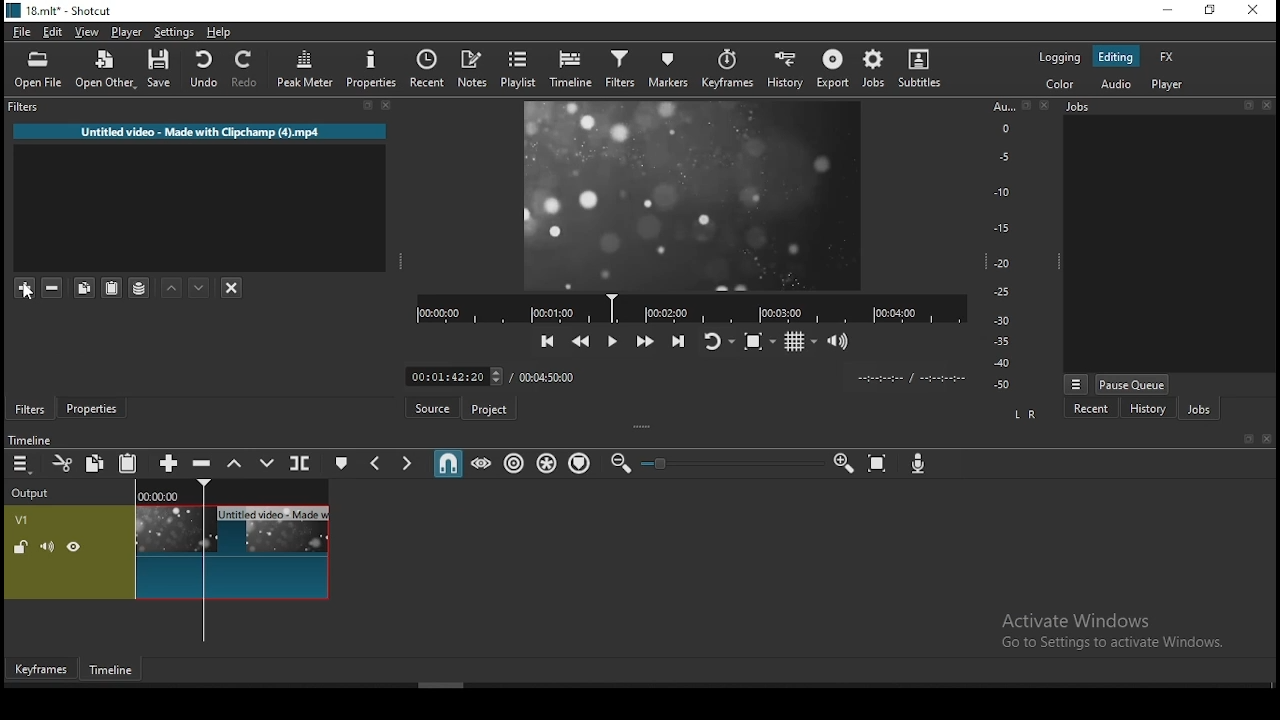  I want to click on Timeline, so click(29, 439).